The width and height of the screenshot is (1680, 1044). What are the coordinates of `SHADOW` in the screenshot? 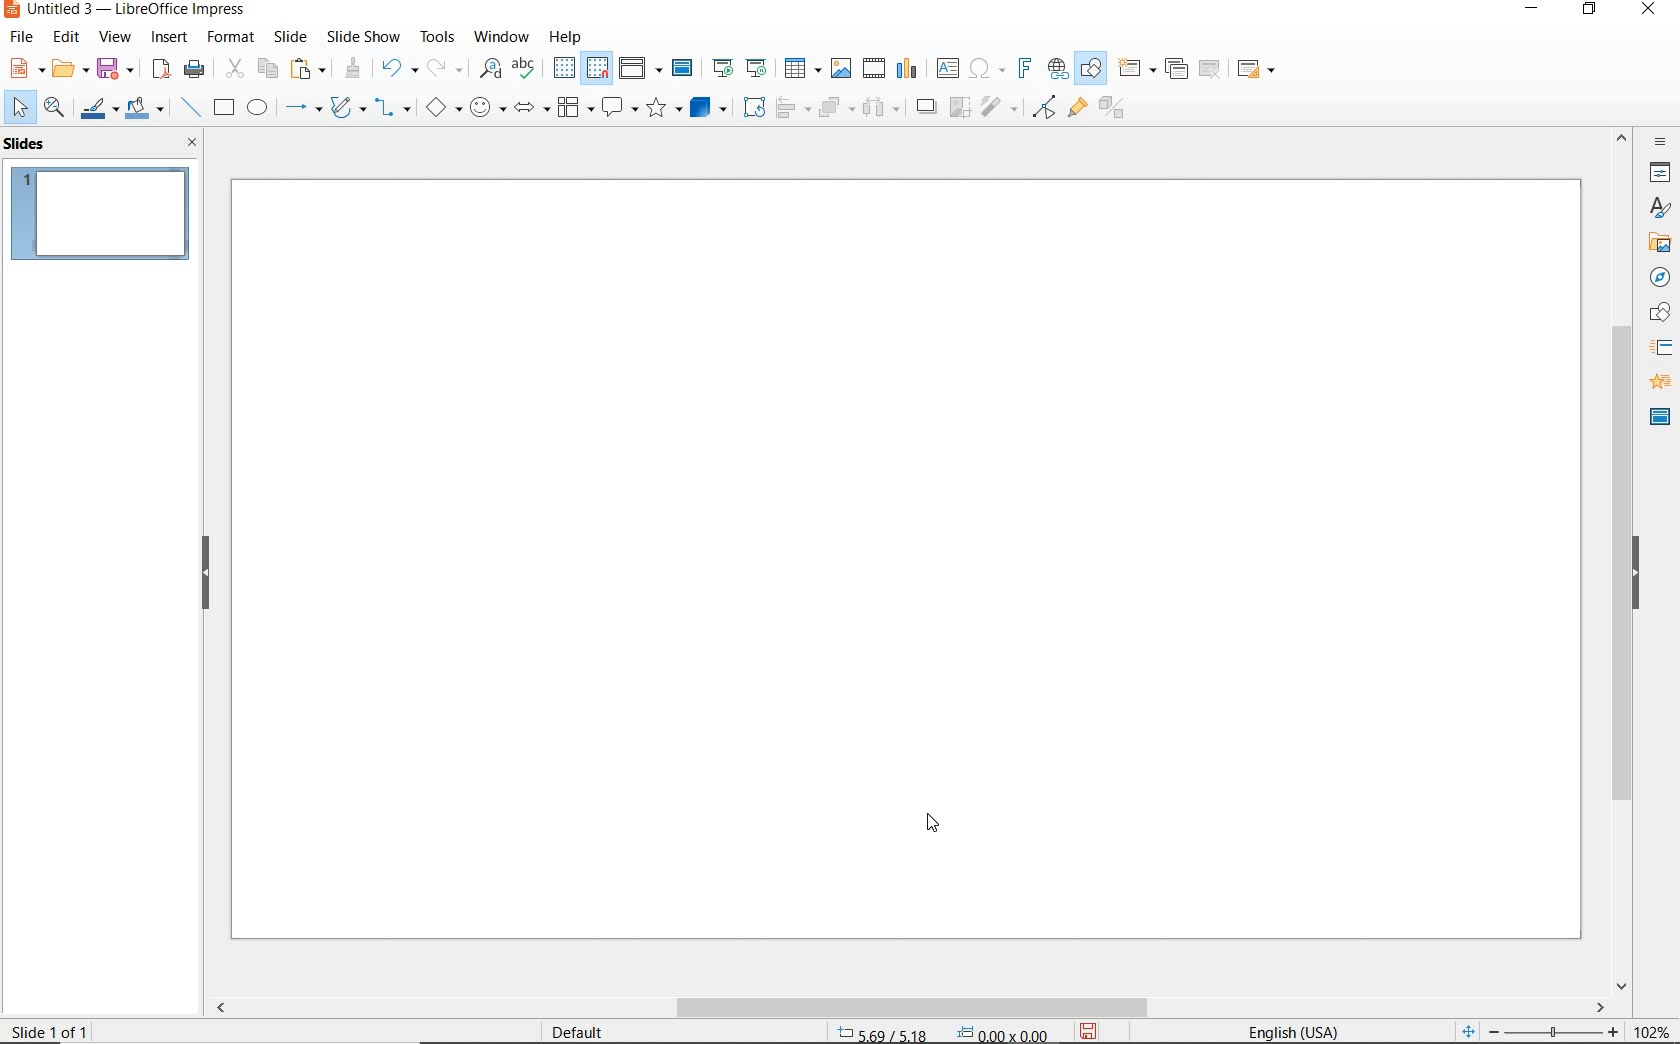 It's located at (925, 107).